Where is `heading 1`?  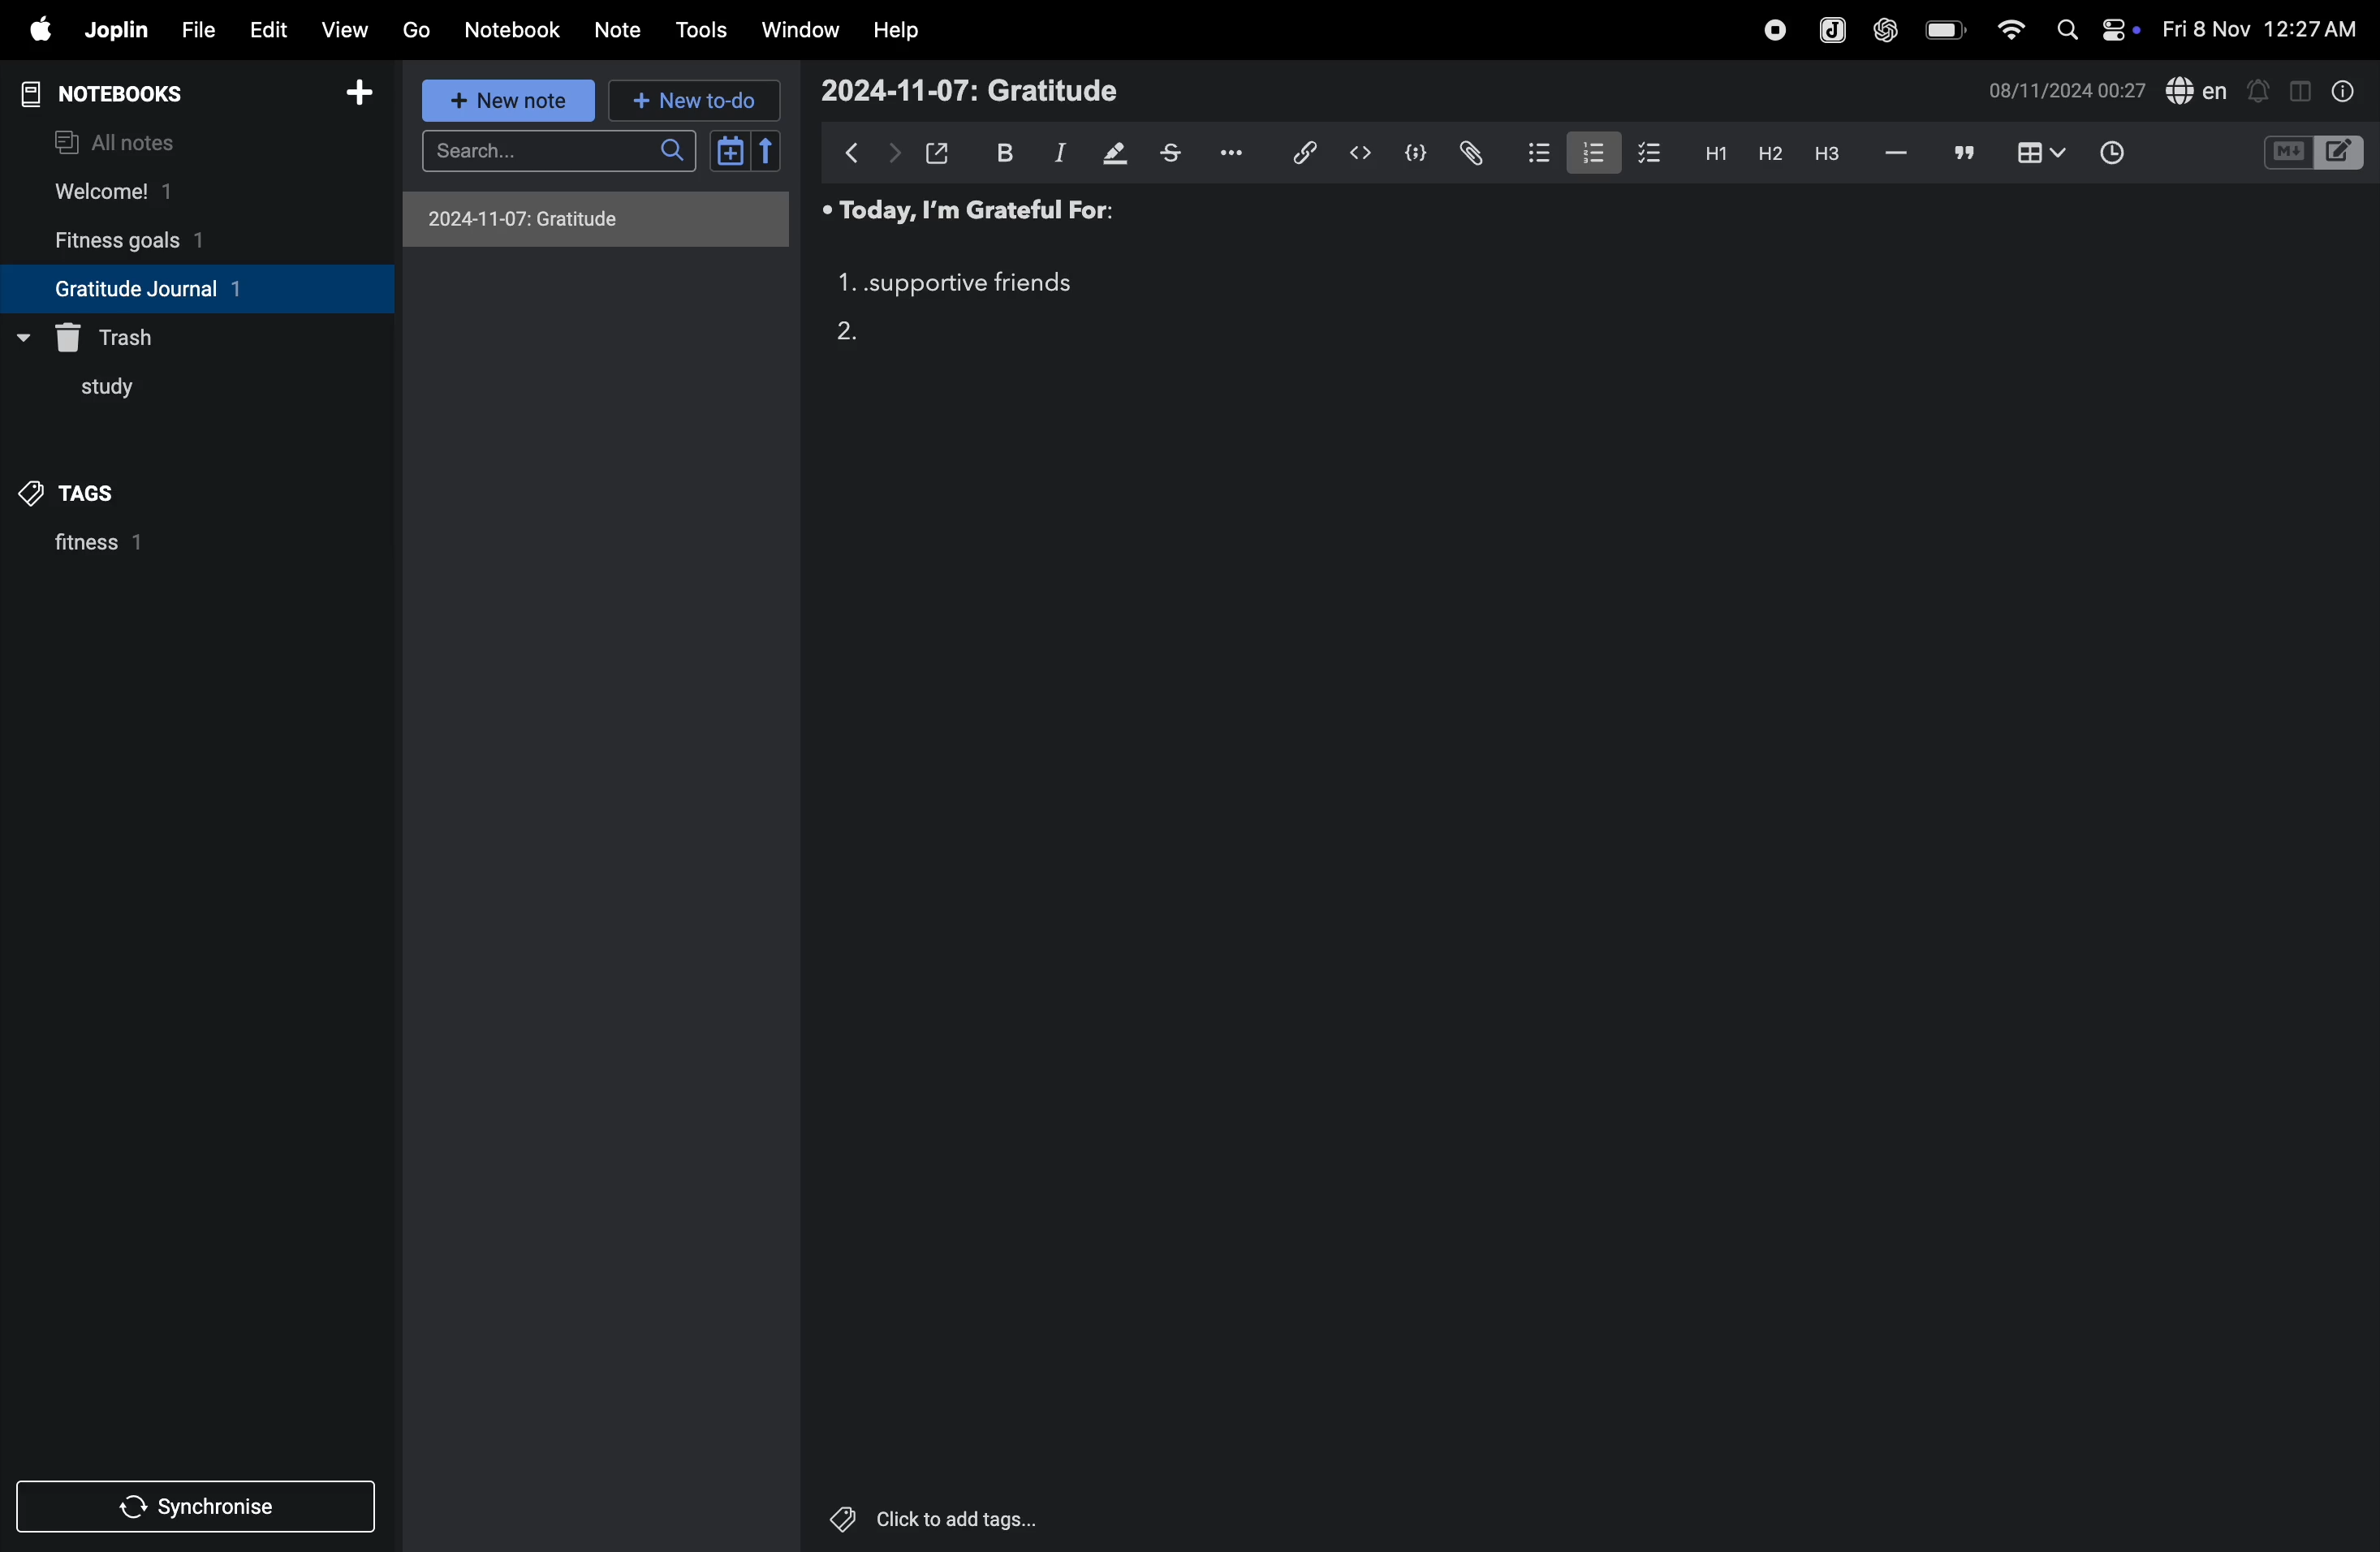 heading 1 is located at coordinates (1710, 156).